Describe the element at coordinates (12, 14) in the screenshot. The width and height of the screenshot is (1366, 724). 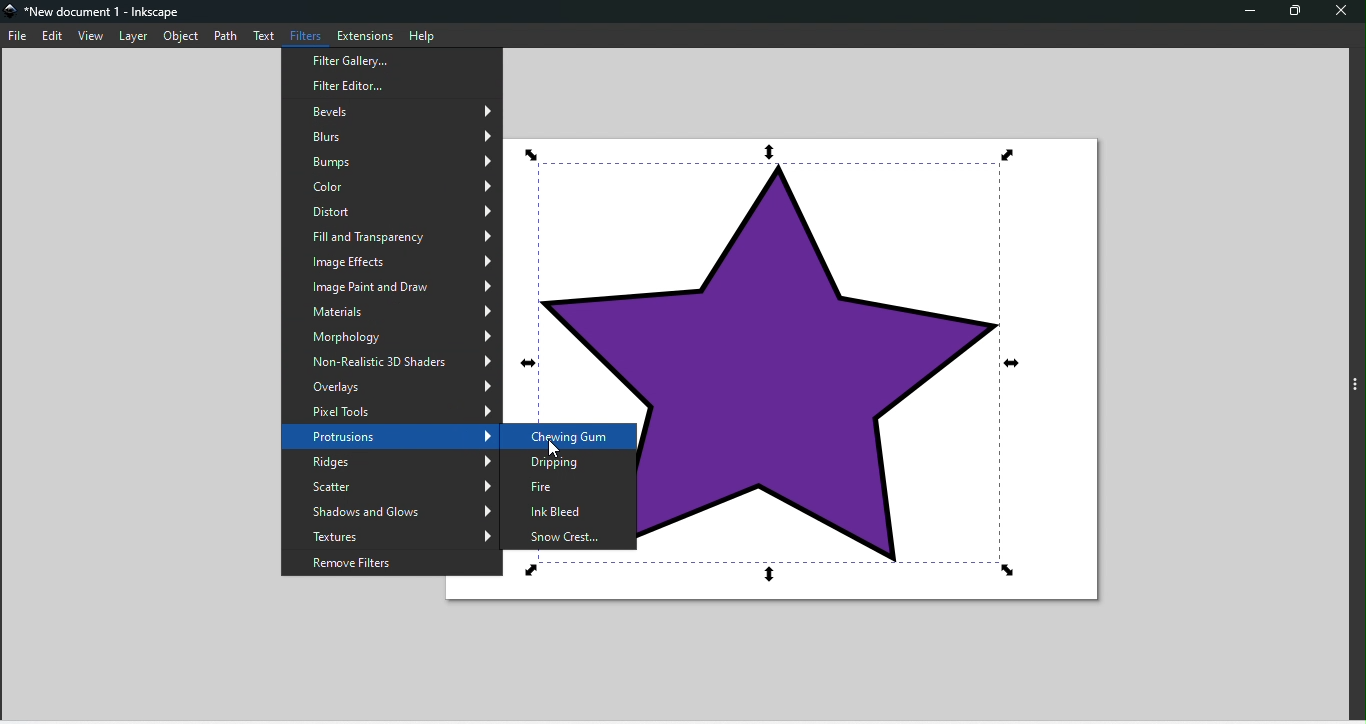
I see `logo` at that location.